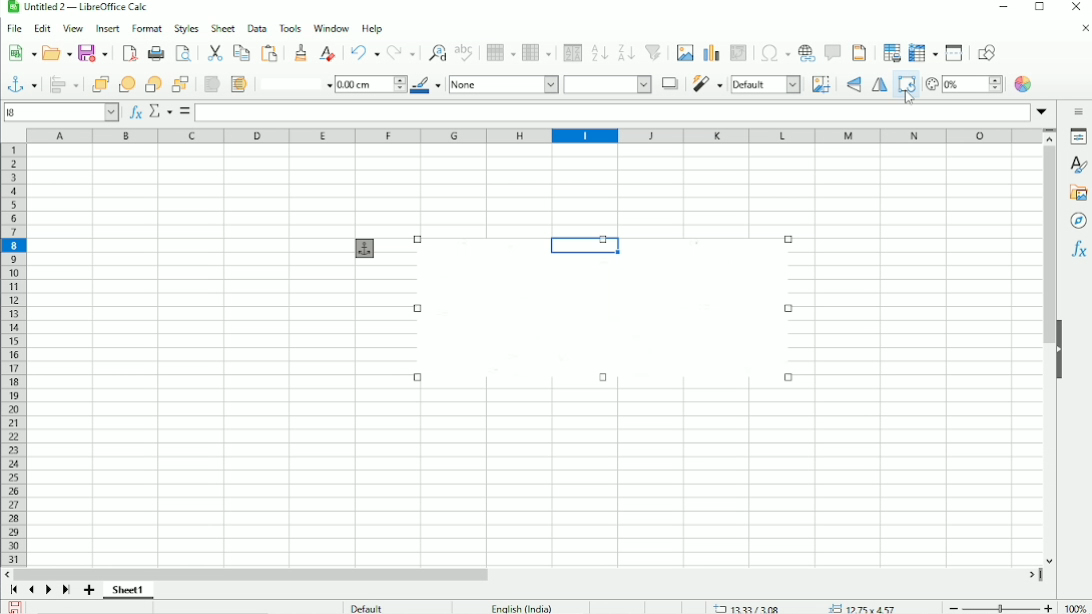 The height and width of the screenshot is (614, 1092). Describe the element at coordinates (152, 84) in the screenshot. I see `Back one` at that location.